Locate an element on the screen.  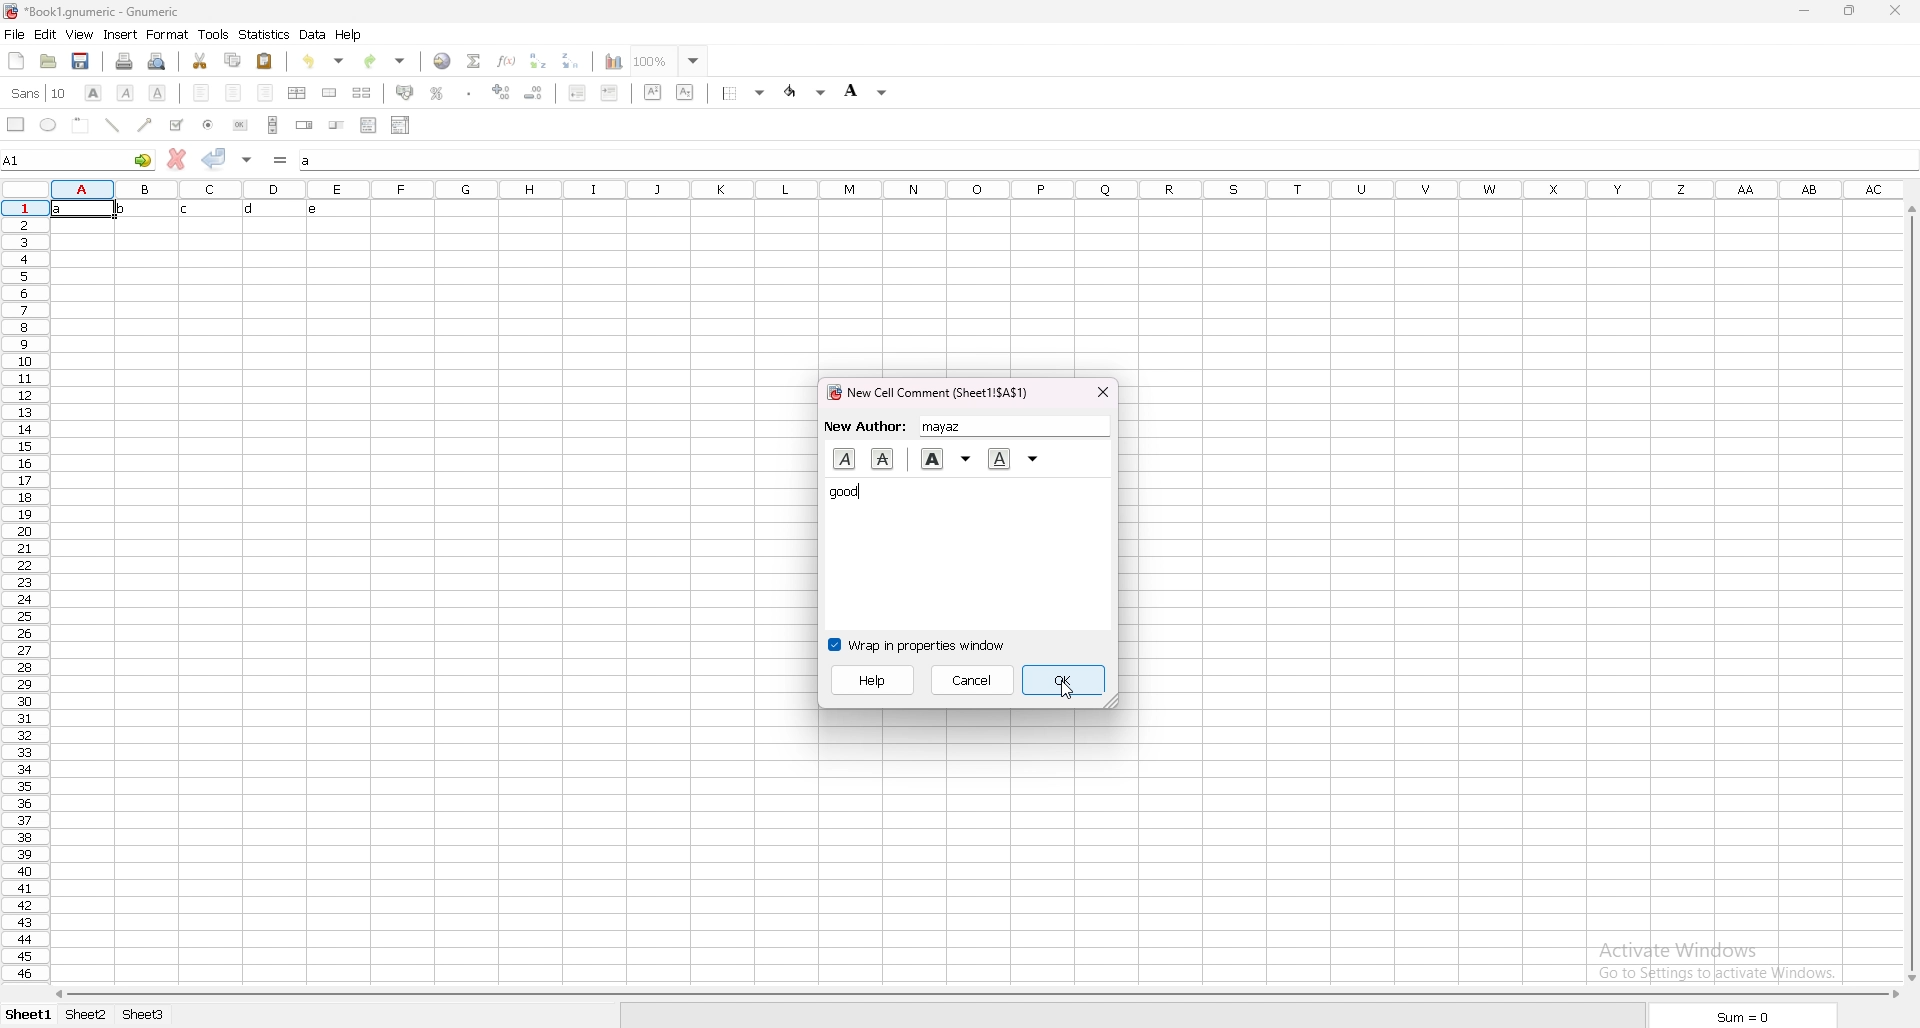
new is located at coordinates (15, 60).